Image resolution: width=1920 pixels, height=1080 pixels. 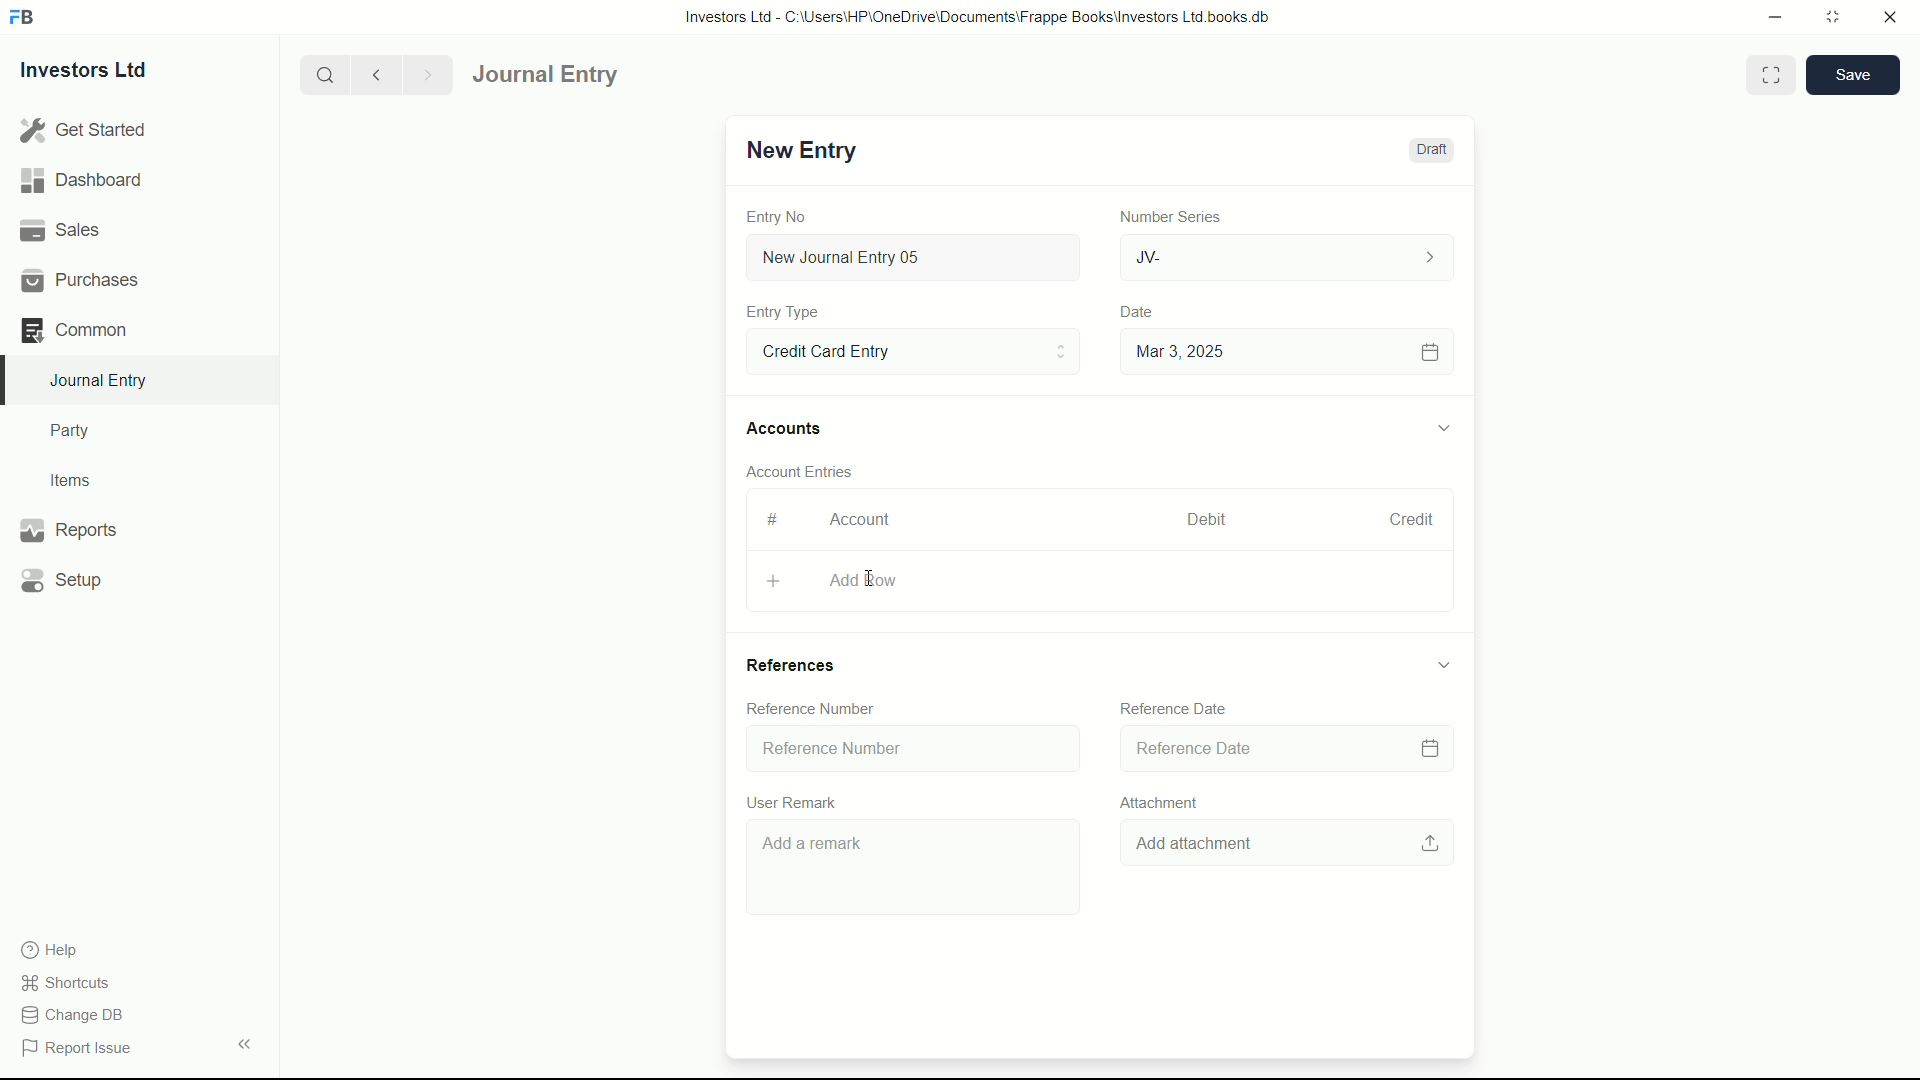 I want to click on Add a remark, so click(x=909, y=871).